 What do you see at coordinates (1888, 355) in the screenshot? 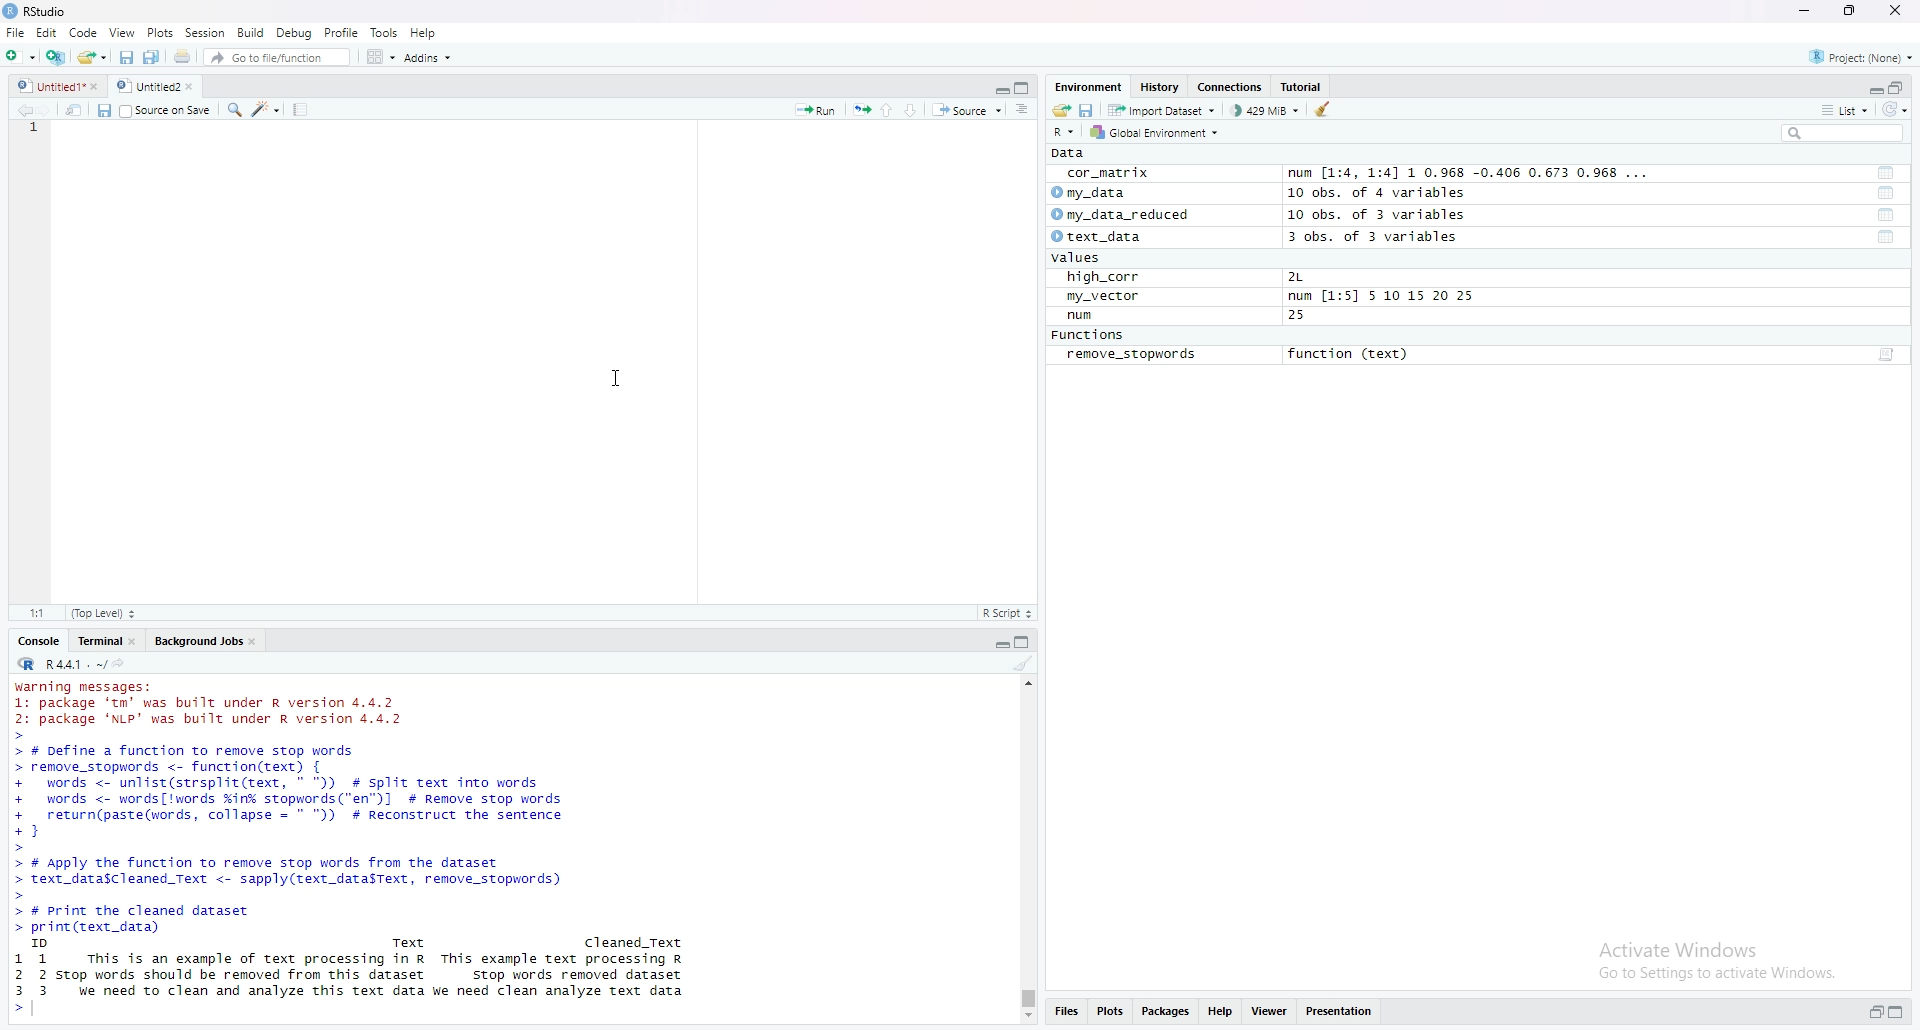
I see `Show function` at bounding box center [1888, 355].